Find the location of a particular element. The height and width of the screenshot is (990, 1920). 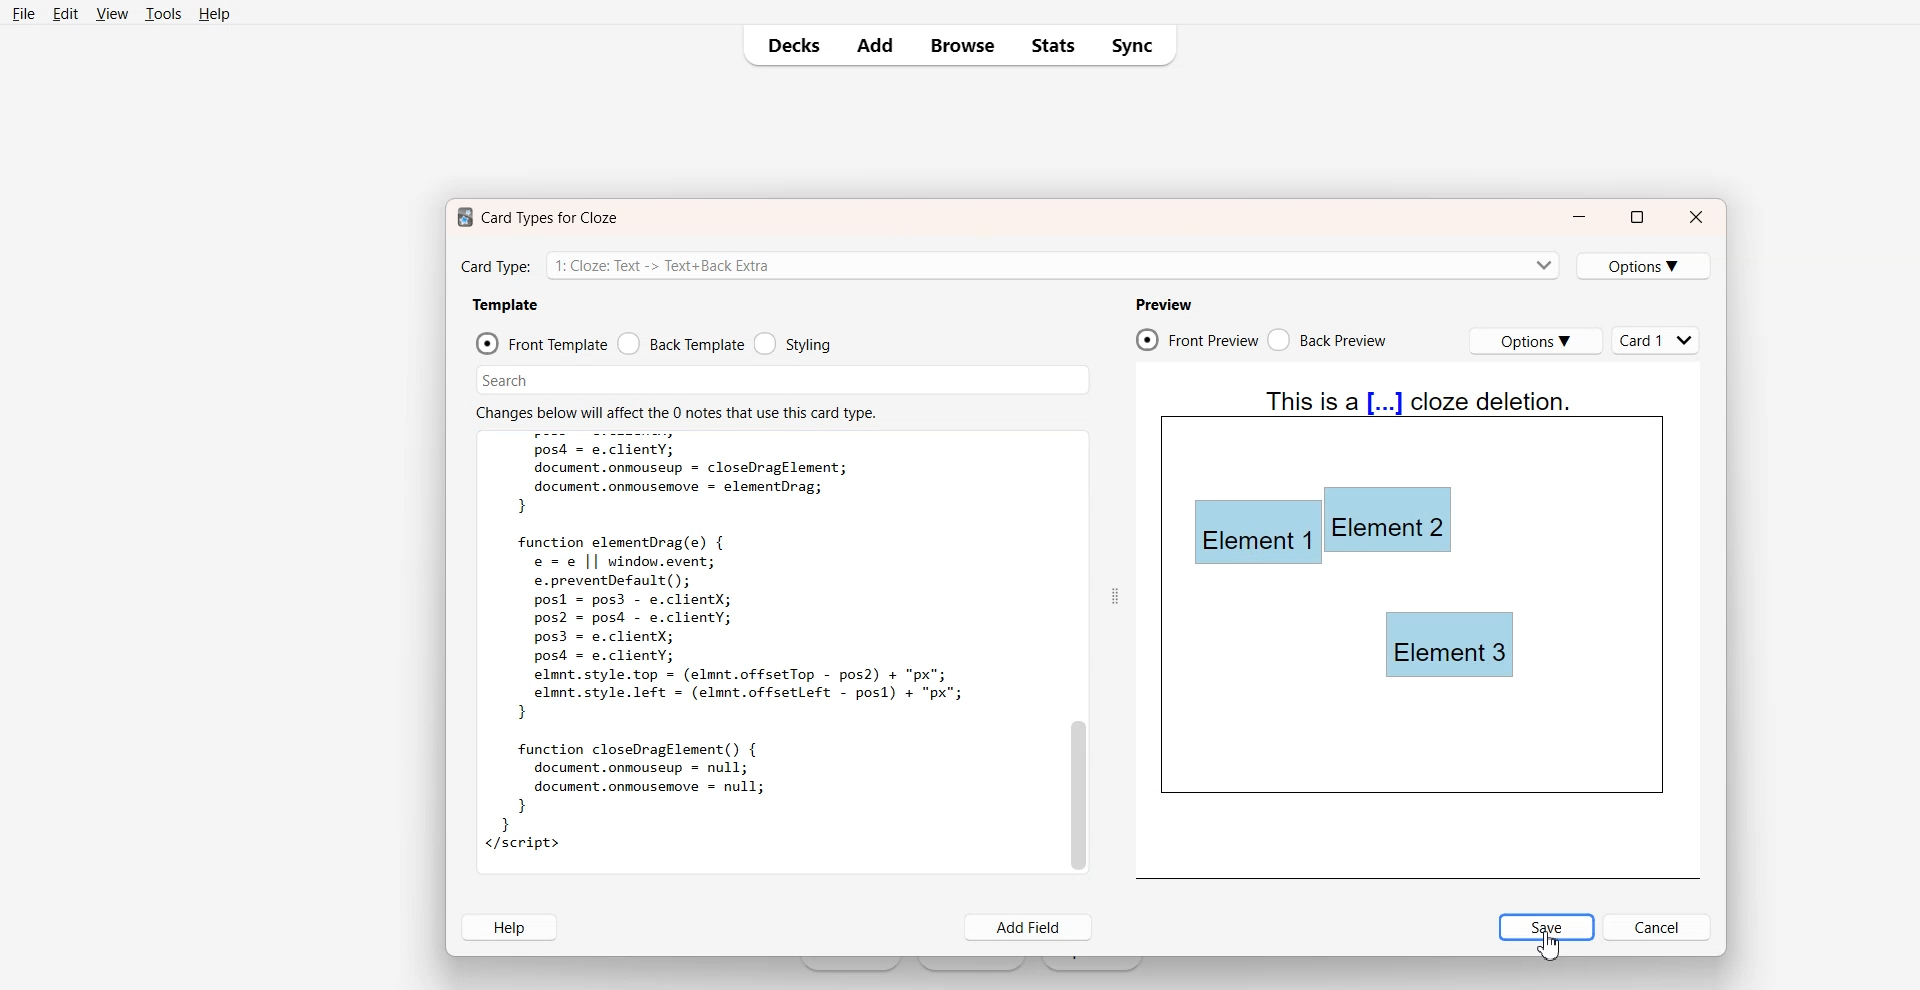

Vertical Scroll Bar  is located at coordinates (1077, 651).